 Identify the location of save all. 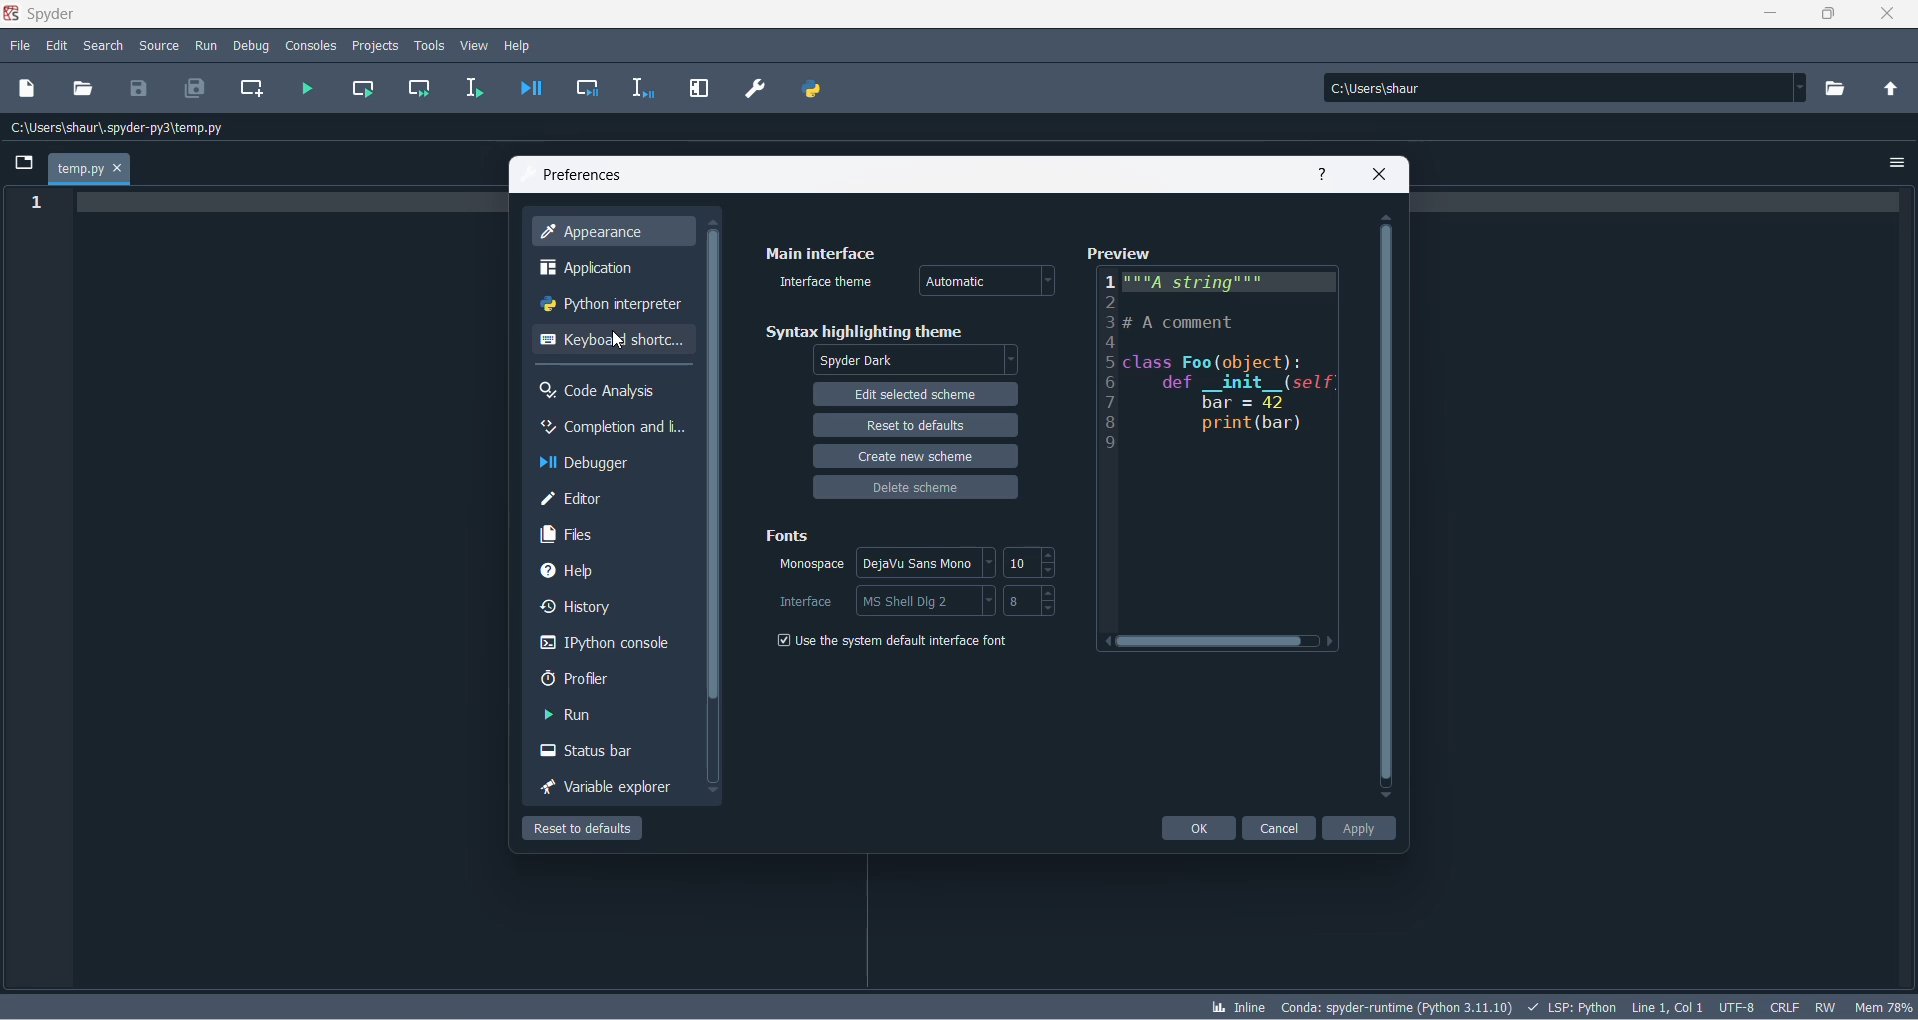
(192, 90).